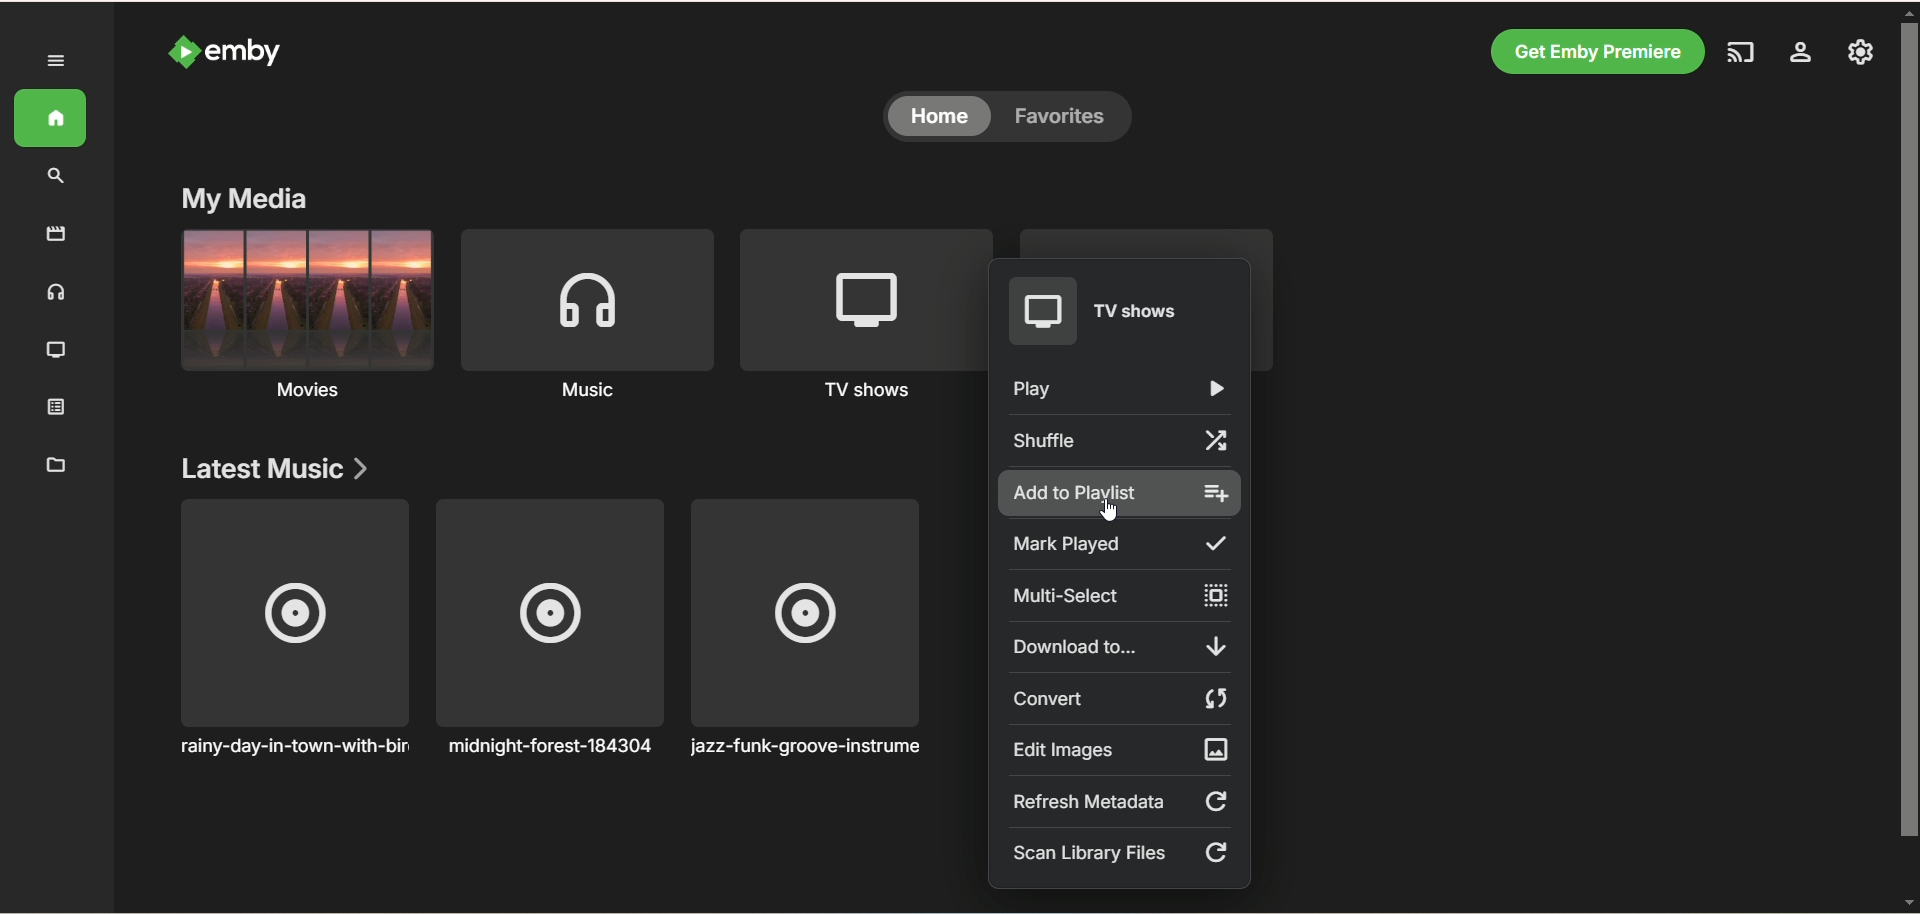  What do you see at coordinates (1738, 55) in the screenshot?
I see `play on another device` at bounding box center [1738, 55].